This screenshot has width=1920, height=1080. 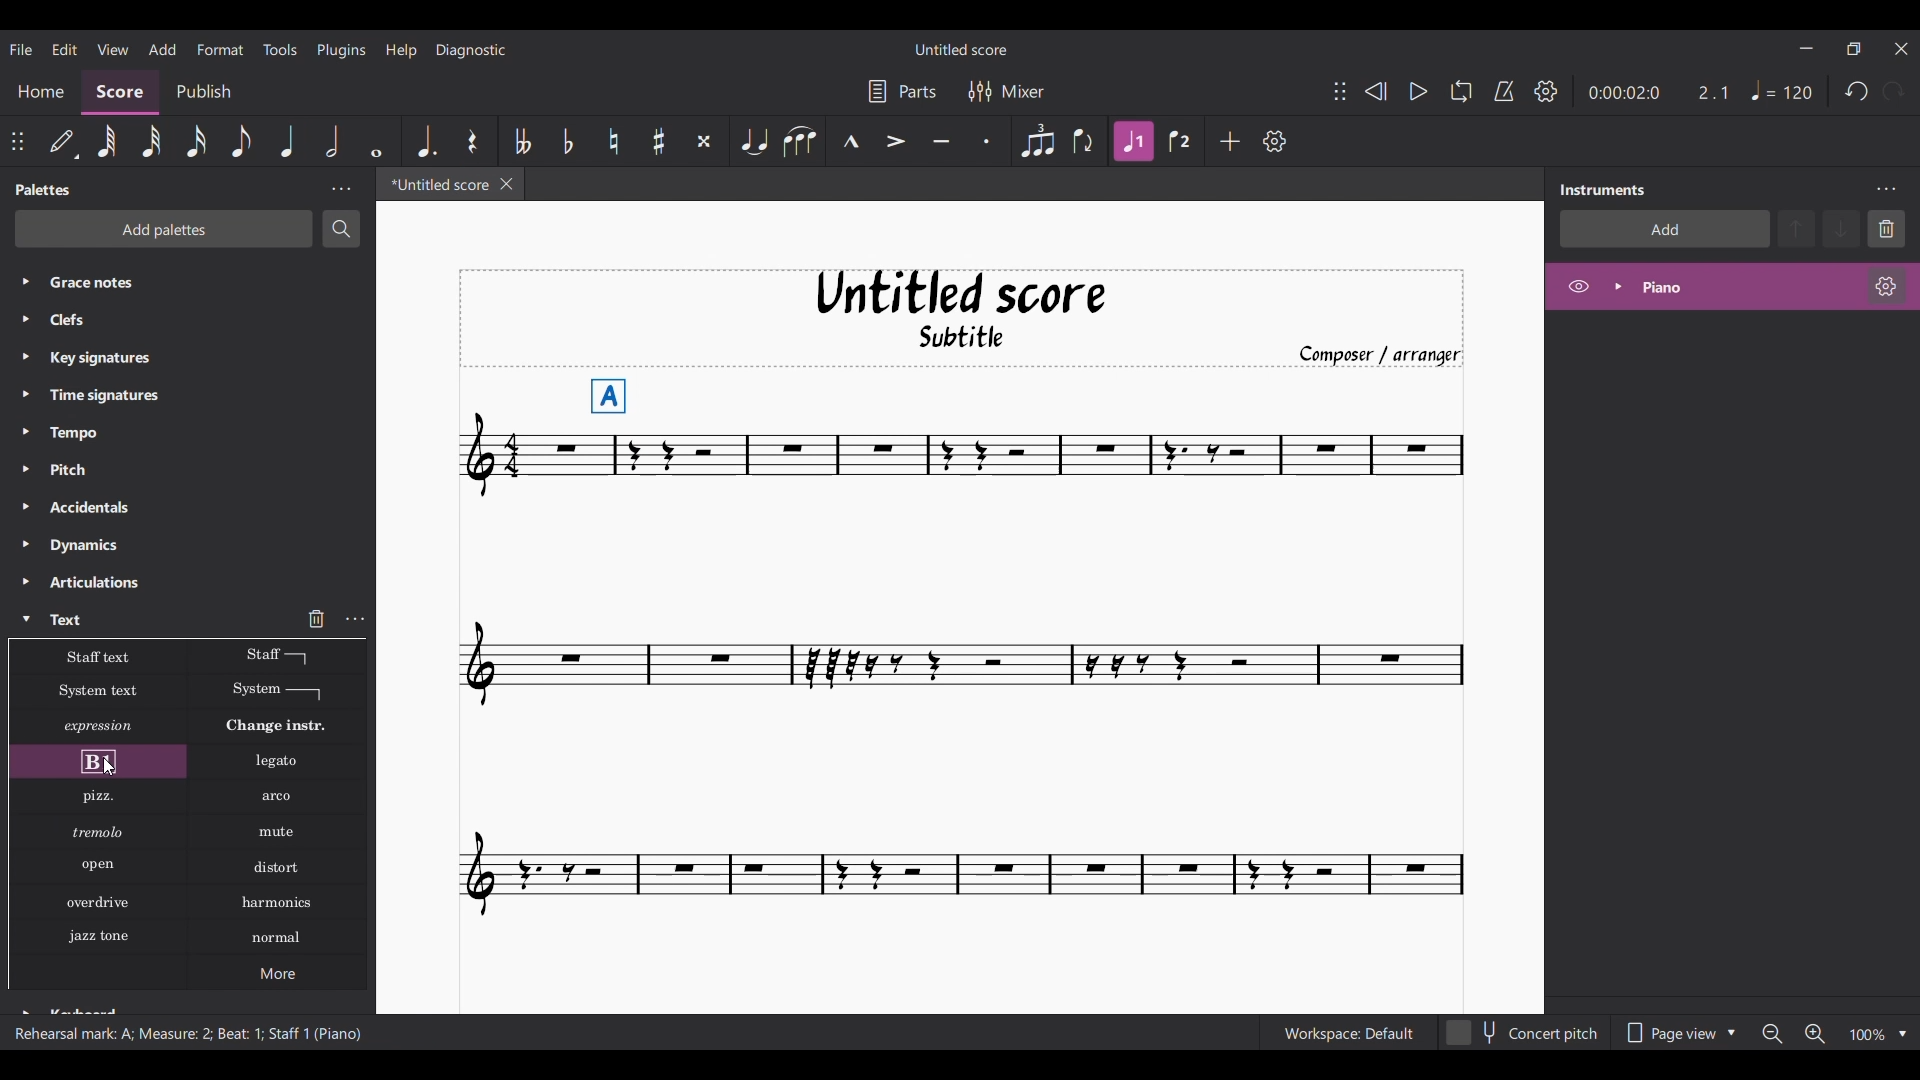 What do you see at coordinates (163, 230) in the screenshot?
I see `Add palettes` at bounding box center [163, 230].